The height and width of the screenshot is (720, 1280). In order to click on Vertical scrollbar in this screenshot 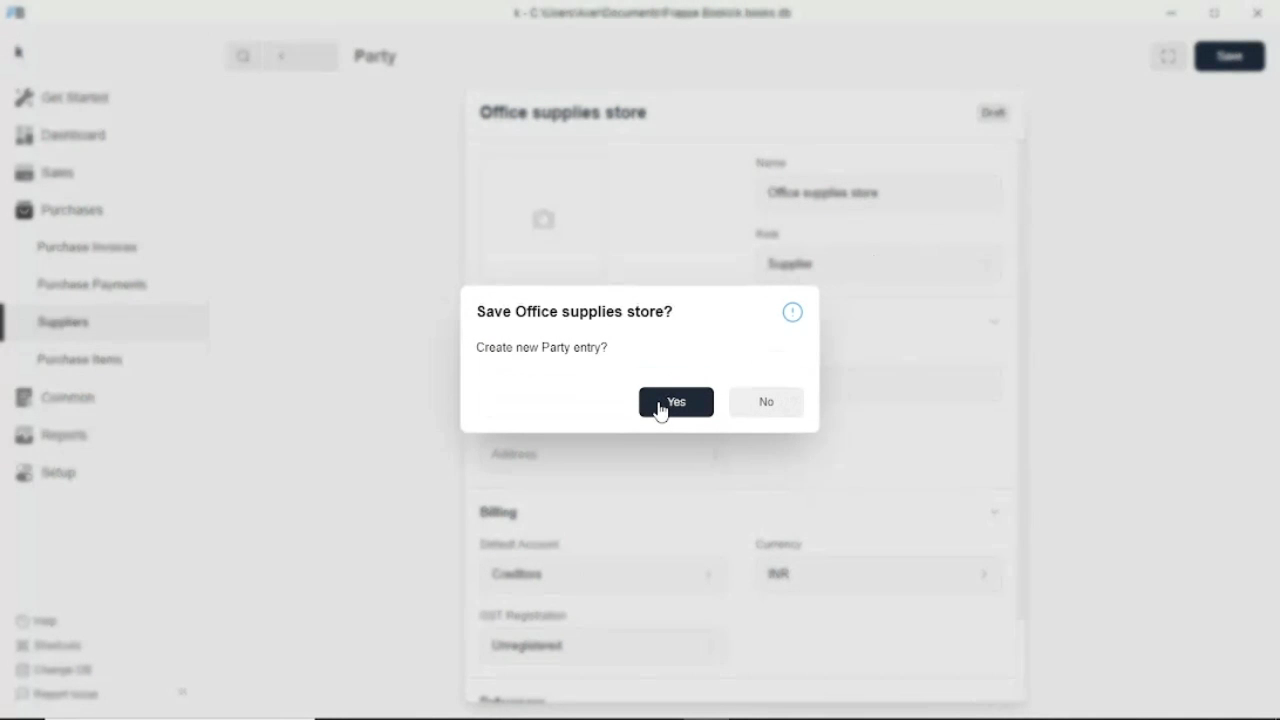, I will do `click(1024, 376)`.